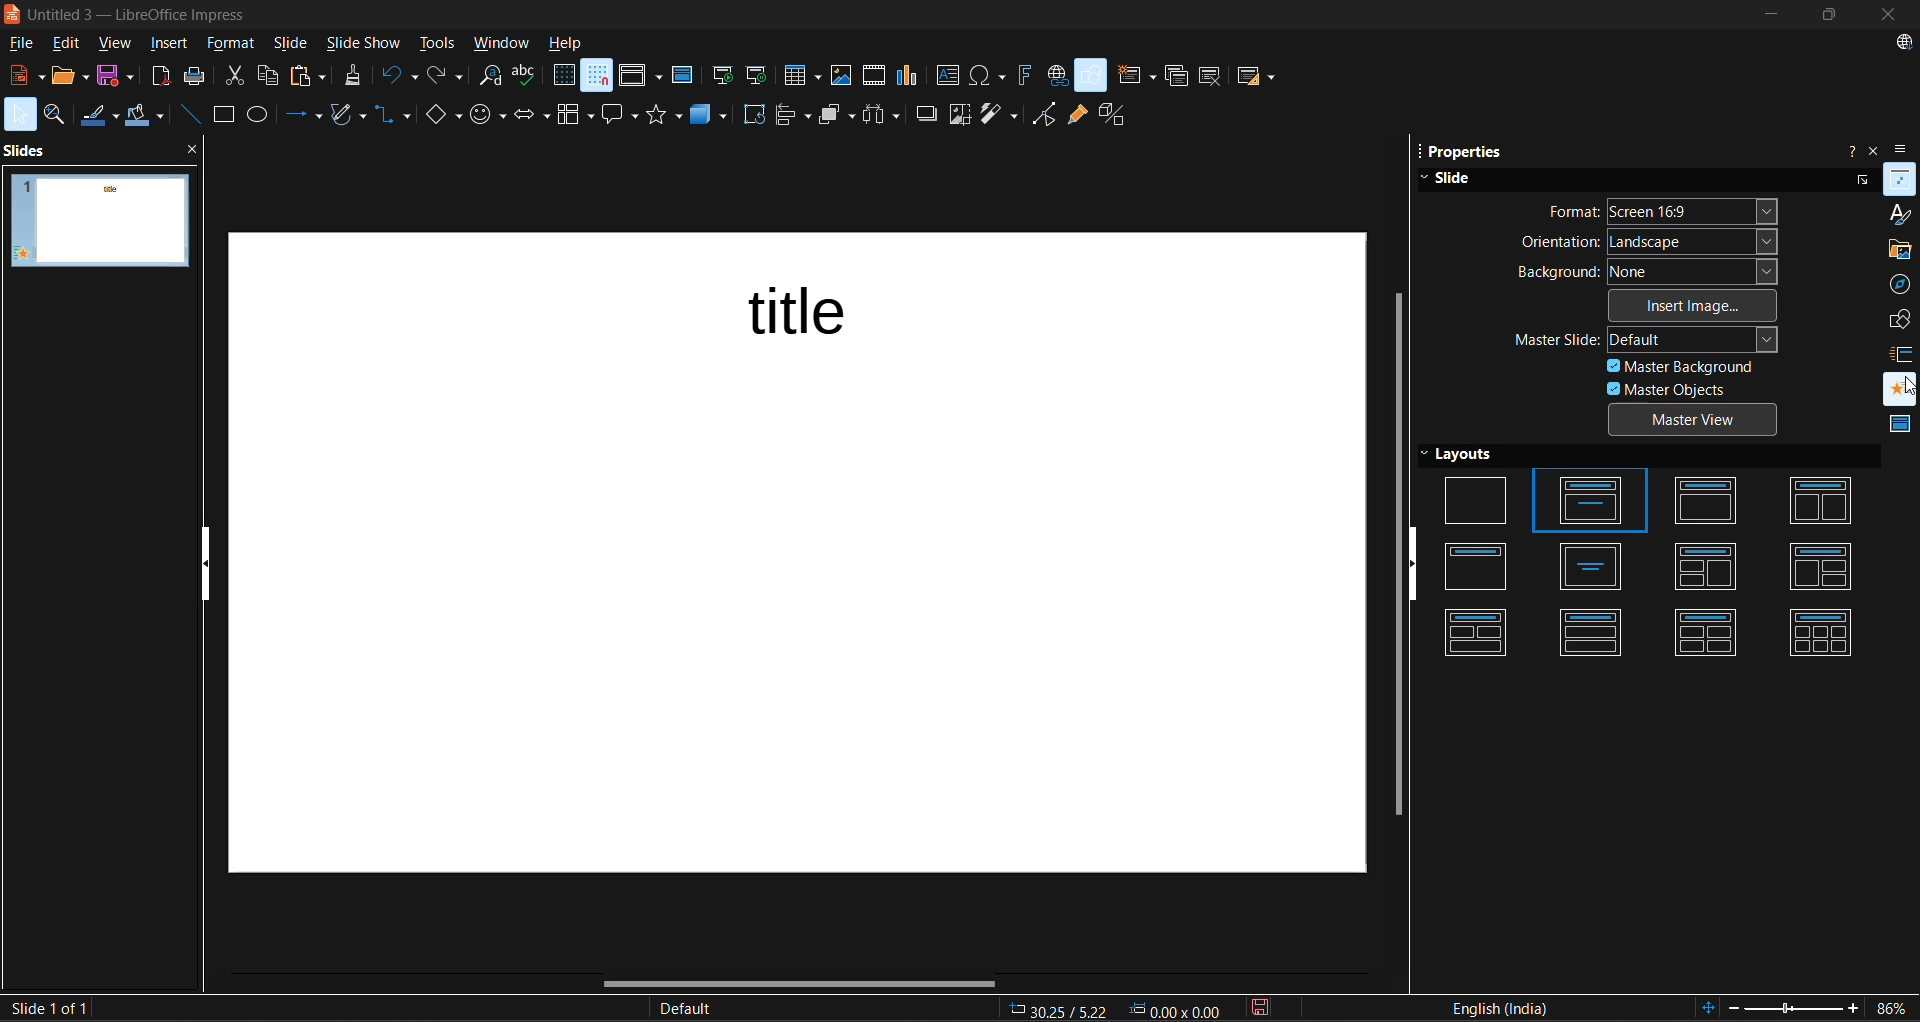  What do you see at coordinates (262, 117) in the screenshot?
I see `ellipse` at bounding box center [262, 117].